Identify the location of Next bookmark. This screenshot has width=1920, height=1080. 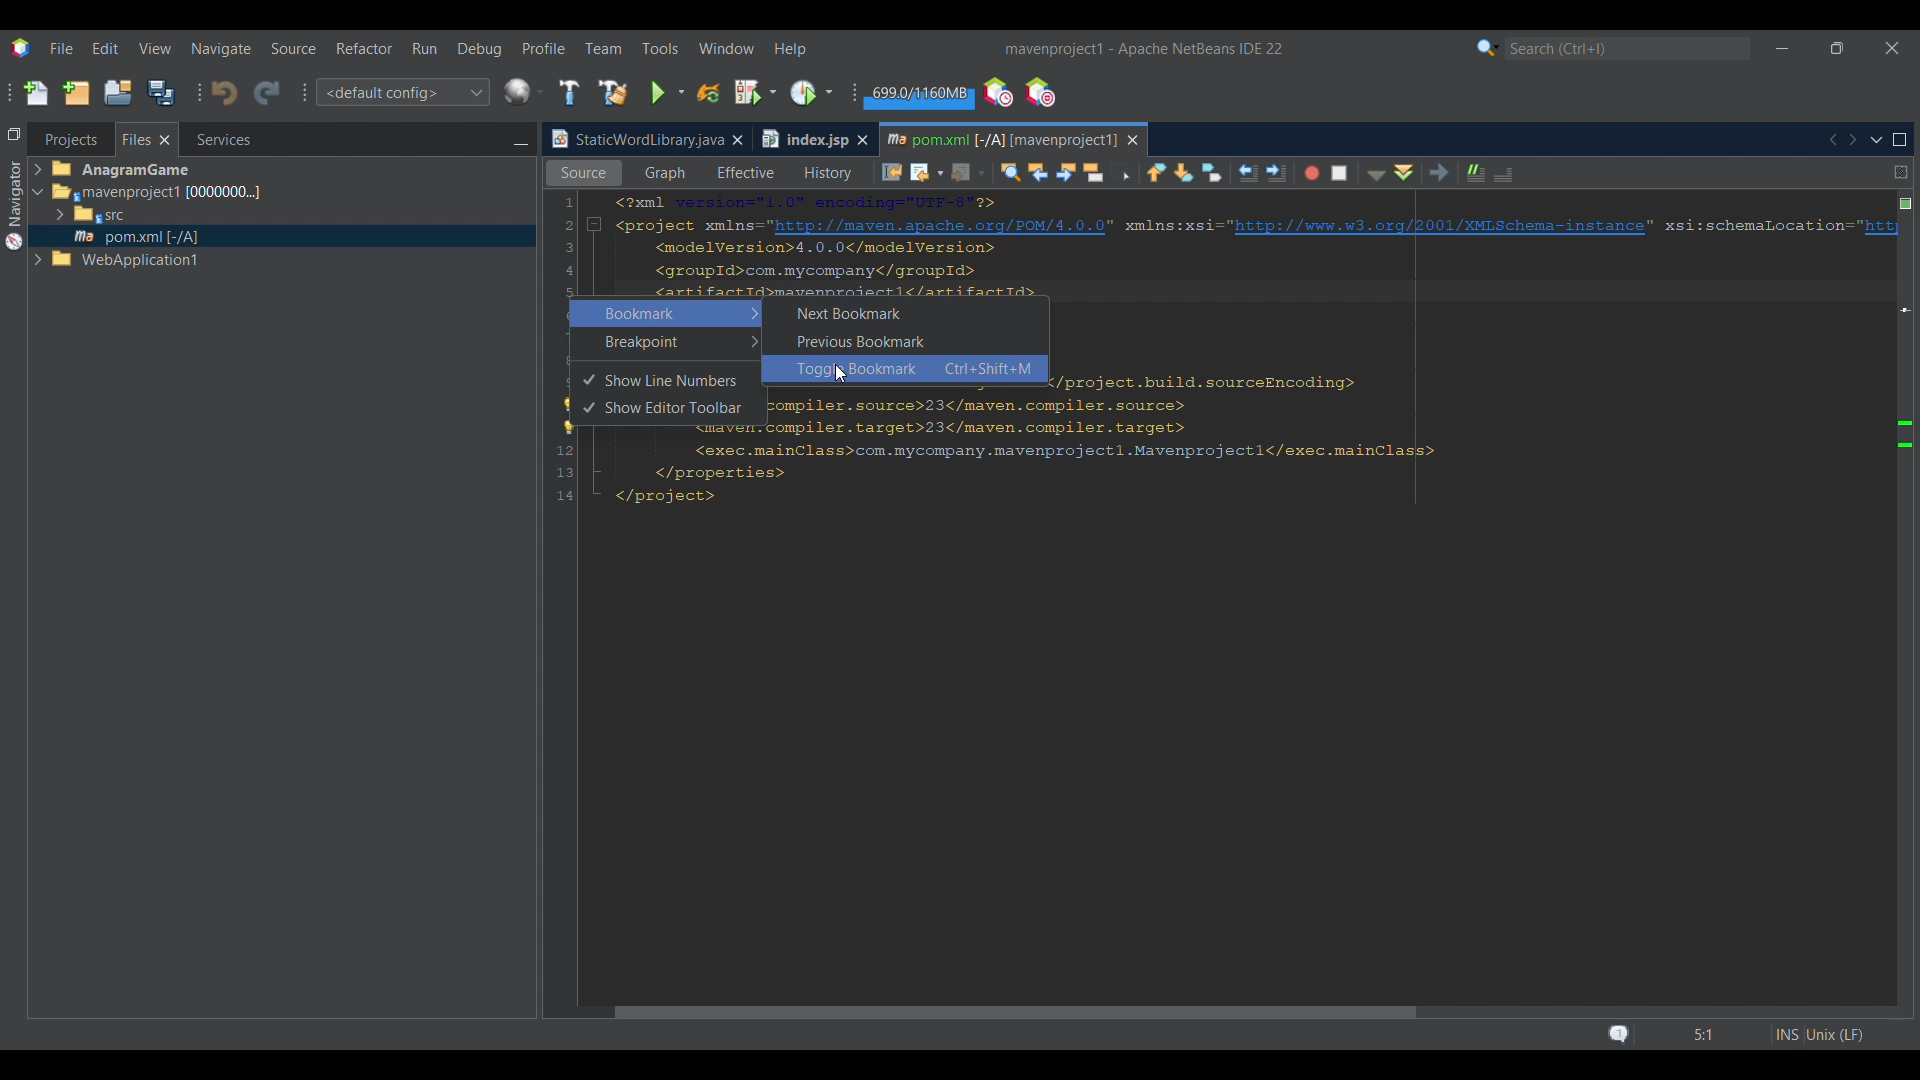
(1186, 172).